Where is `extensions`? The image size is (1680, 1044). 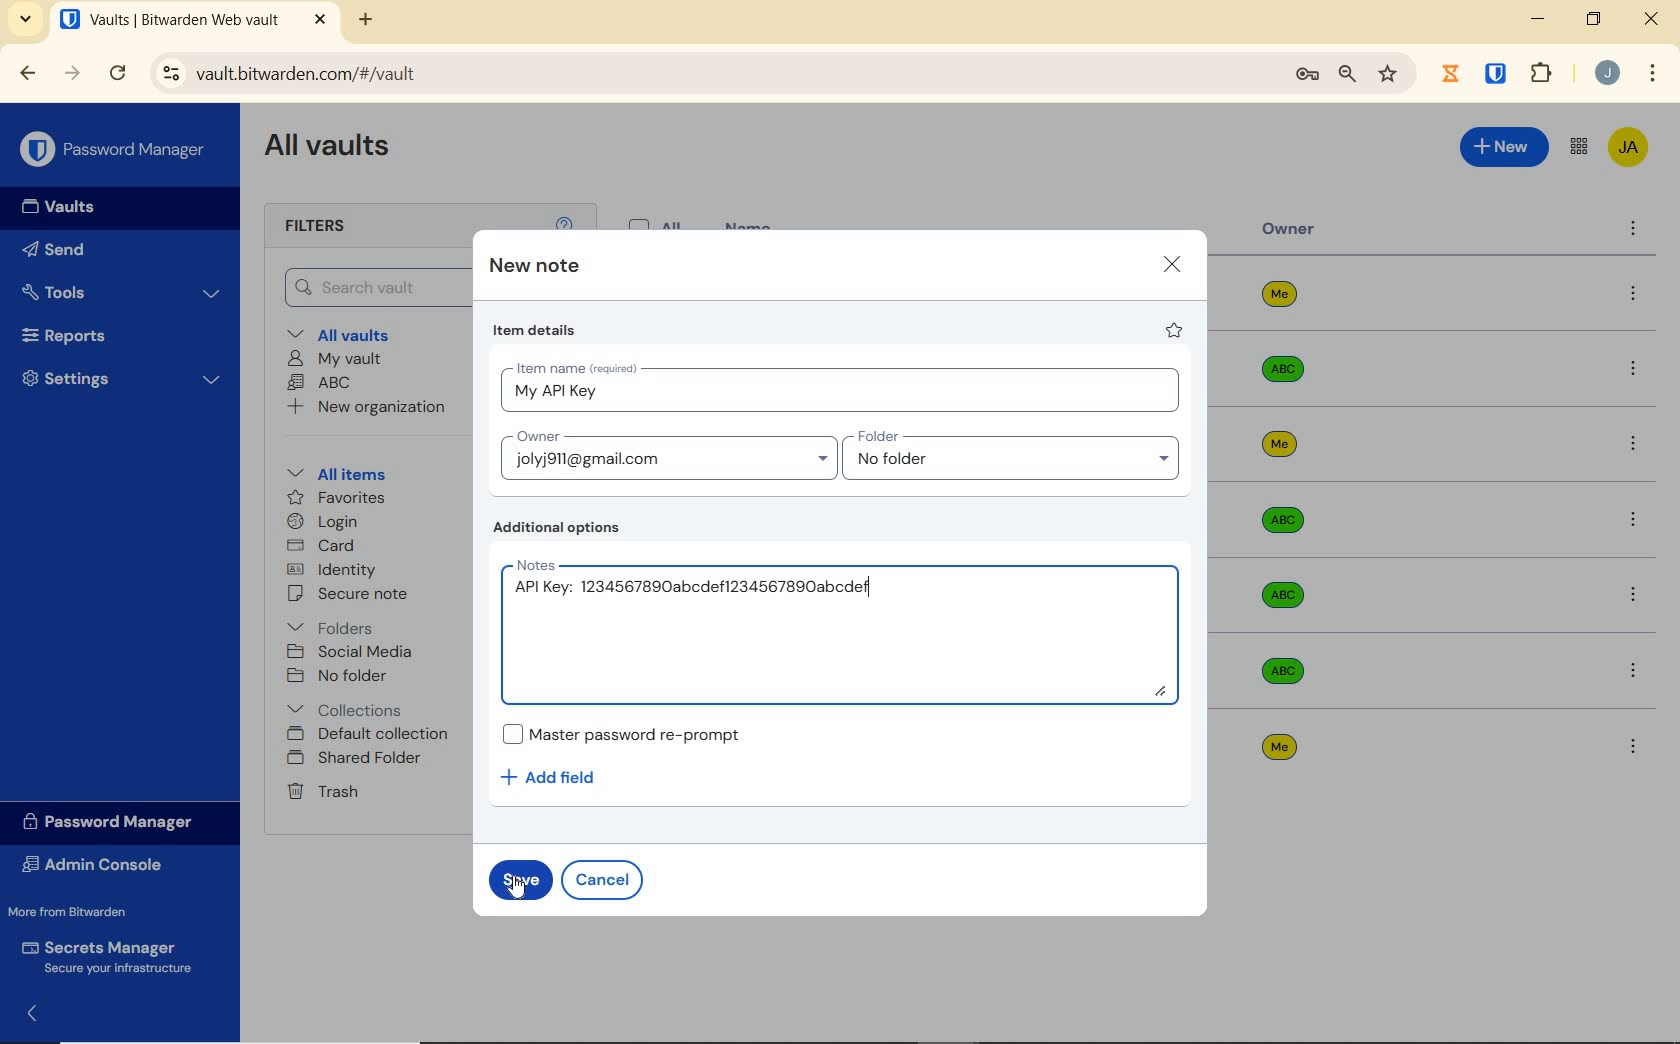
extensions is located at coordinates (1544, 72).